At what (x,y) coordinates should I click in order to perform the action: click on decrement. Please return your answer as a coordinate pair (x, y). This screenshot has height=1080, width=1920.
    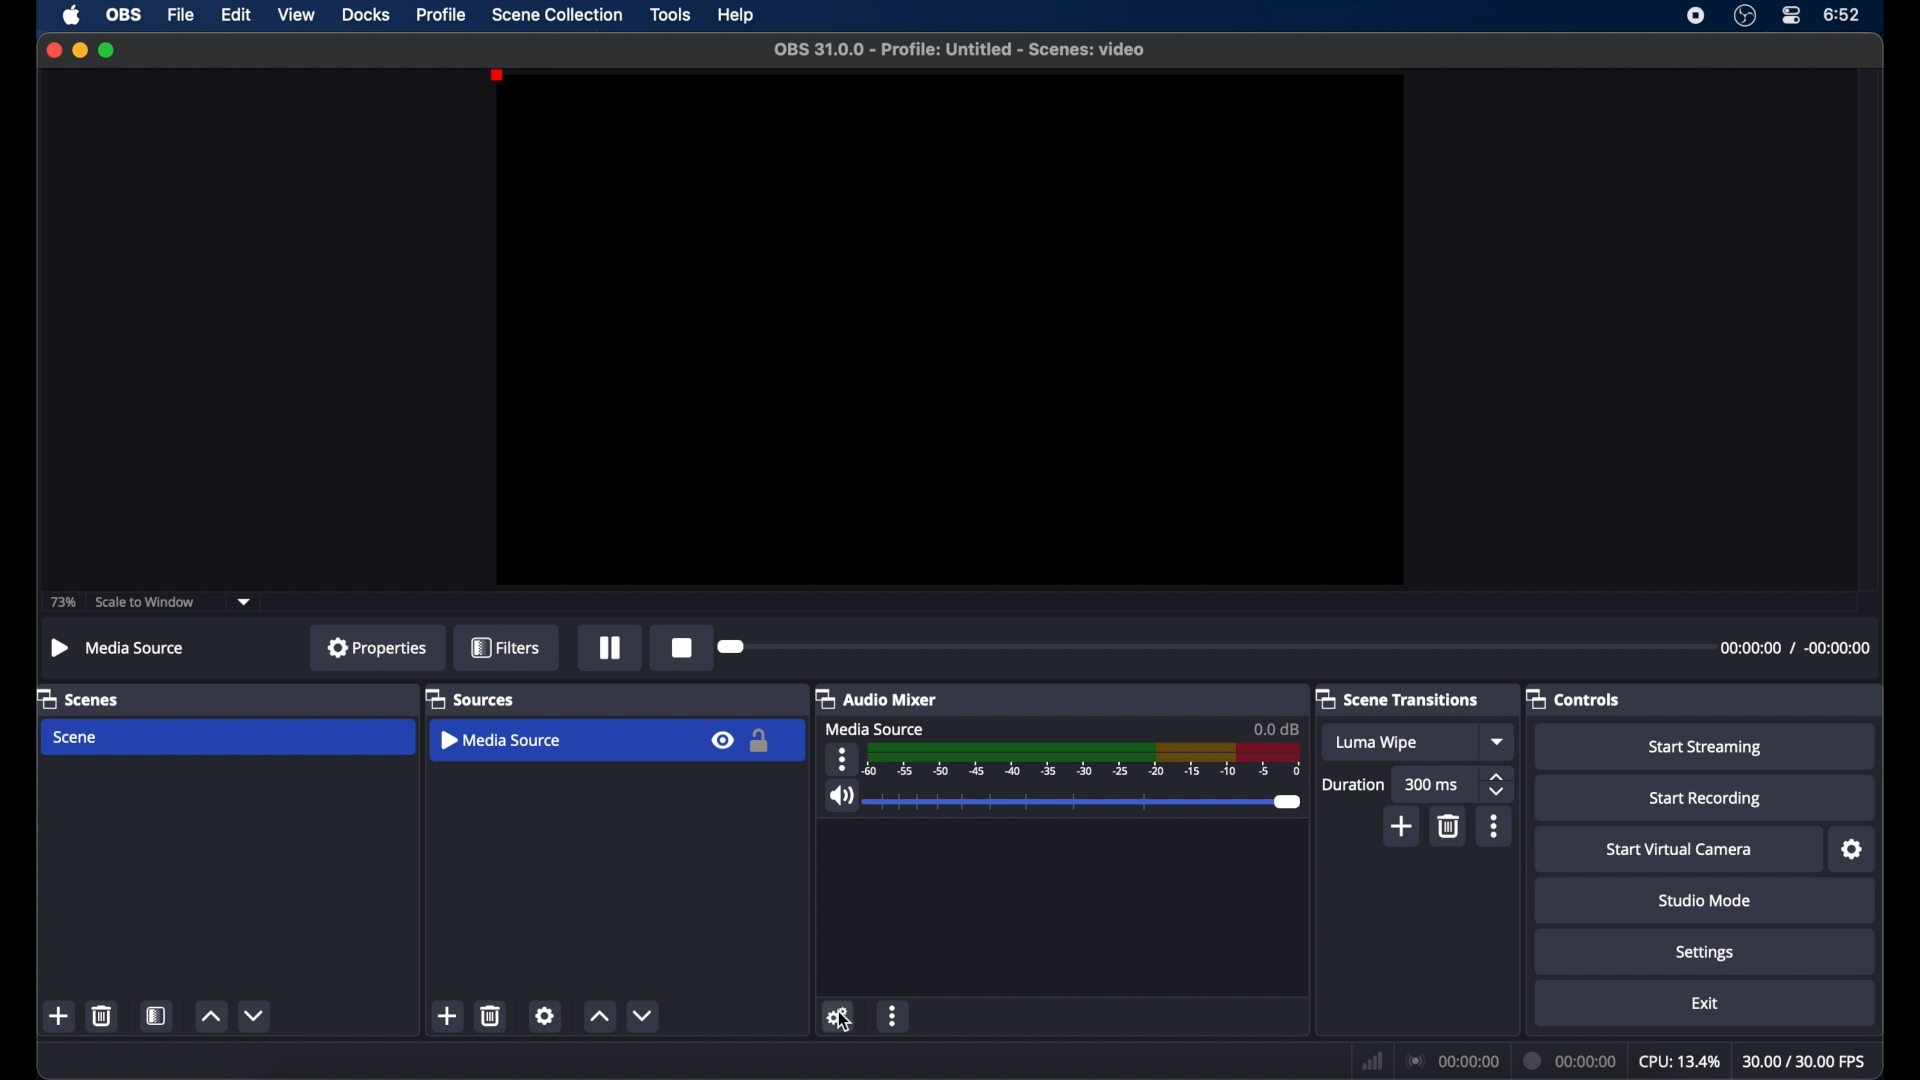
    Looking at the image, I should click on (254, 1015).